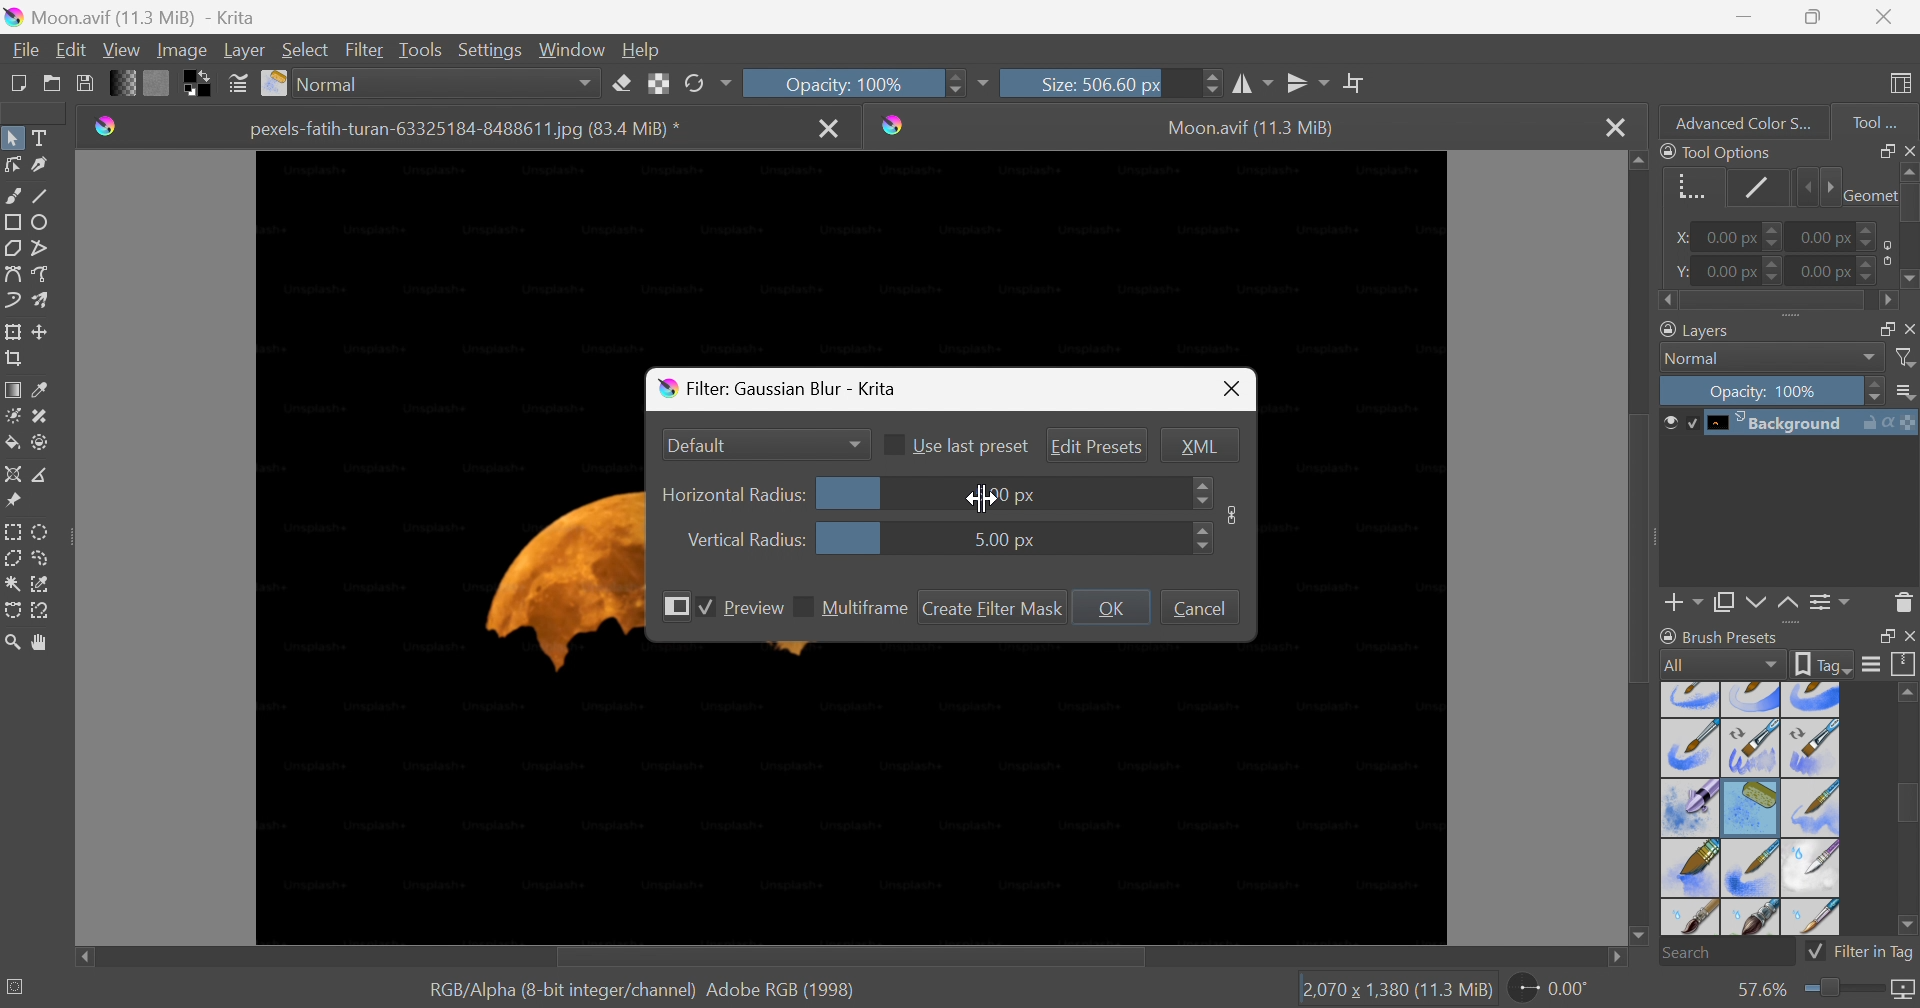  I want to click on Scroll down, so click(1908, 928).